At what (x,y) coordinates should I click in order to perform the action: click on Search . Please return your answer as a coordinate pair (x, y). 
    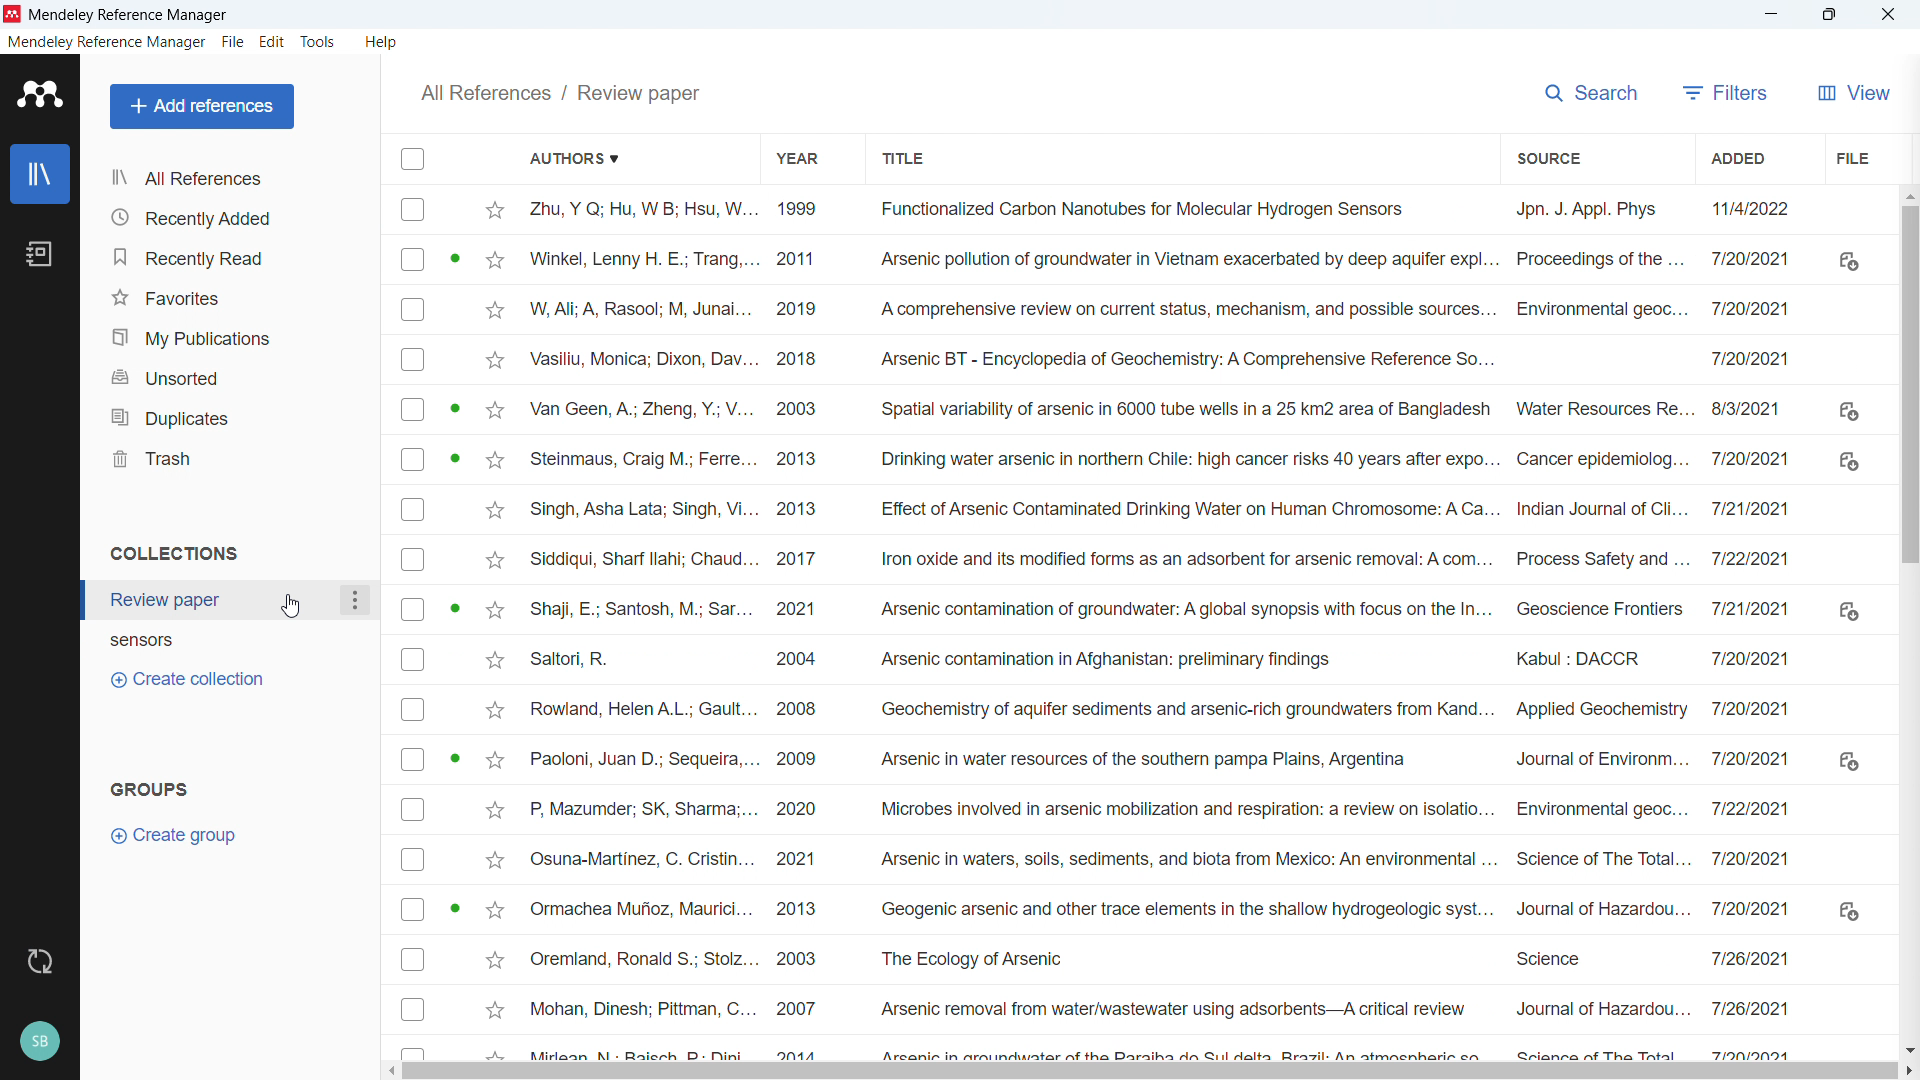
    Looking at the image, I should click on (1590, 93).